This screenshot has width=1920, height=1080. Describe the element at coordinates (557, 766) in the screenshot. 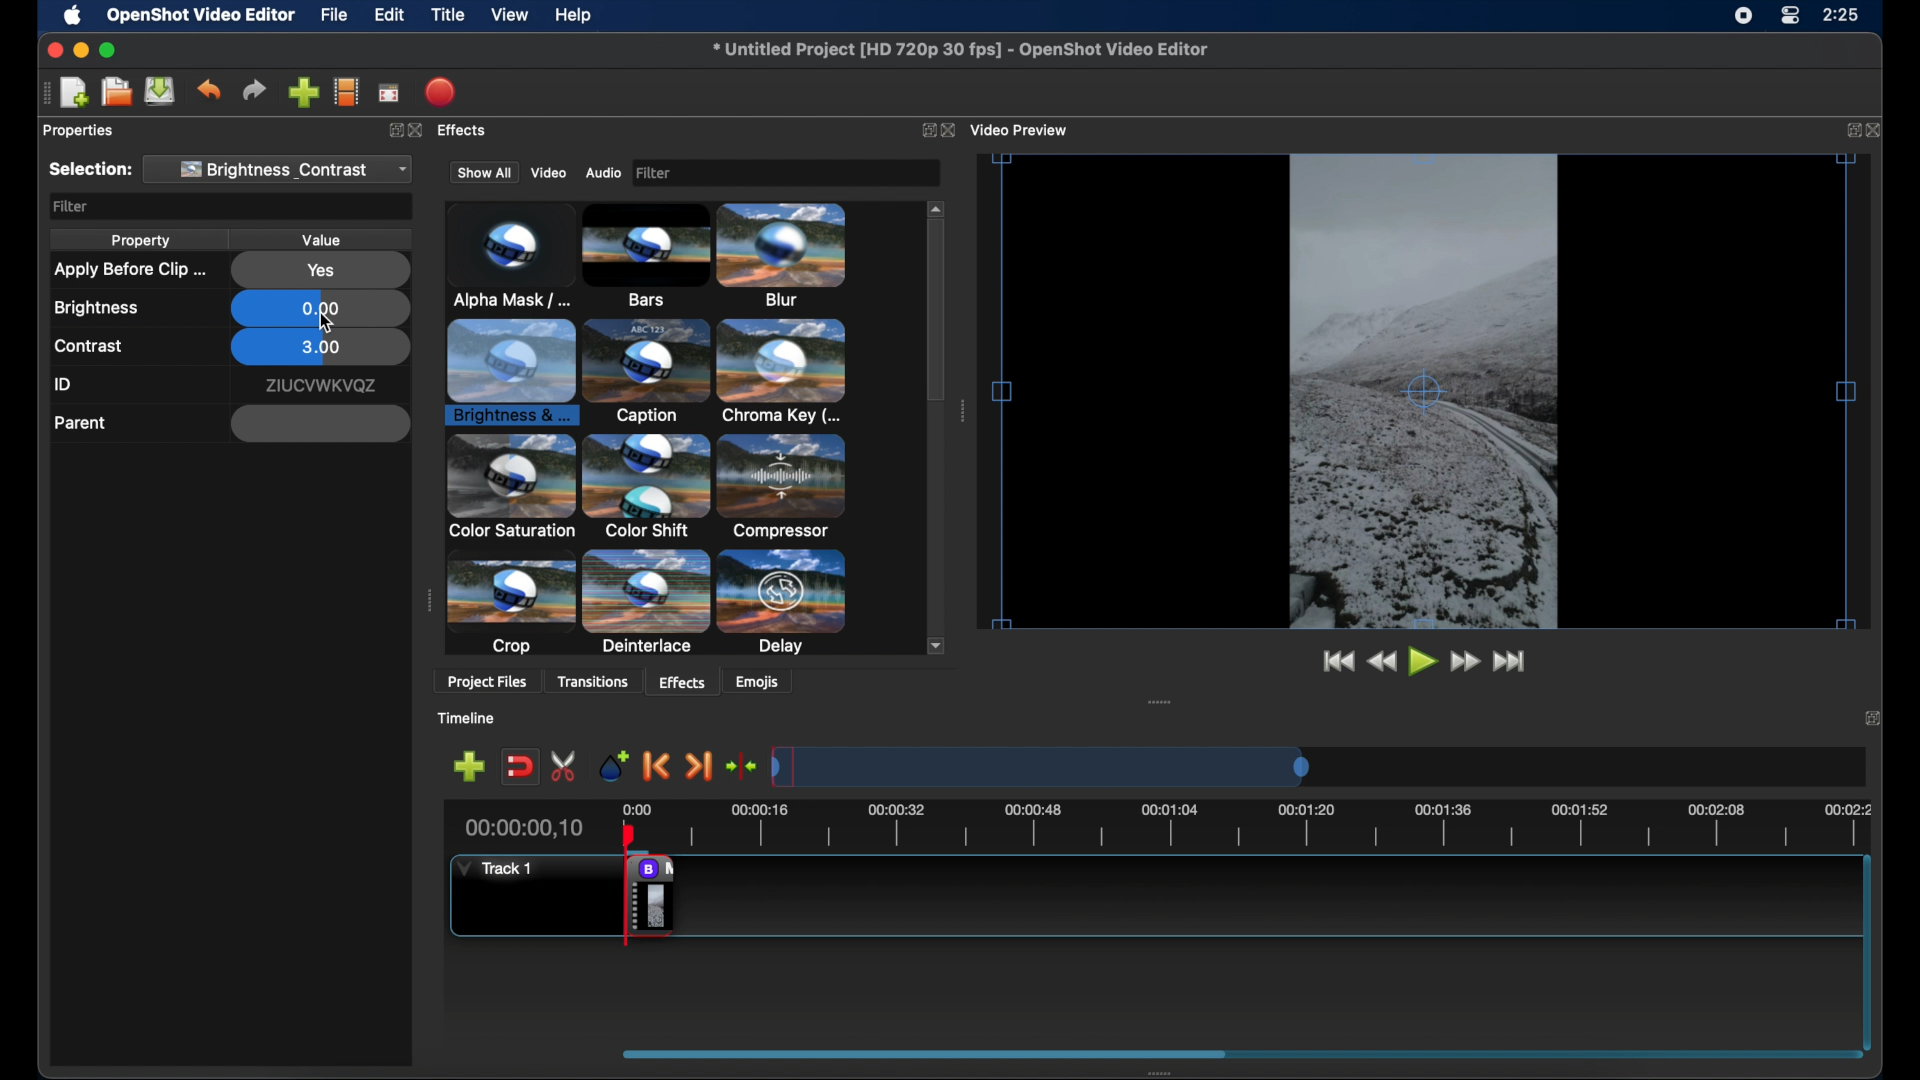

I see `enable razor` at that location.